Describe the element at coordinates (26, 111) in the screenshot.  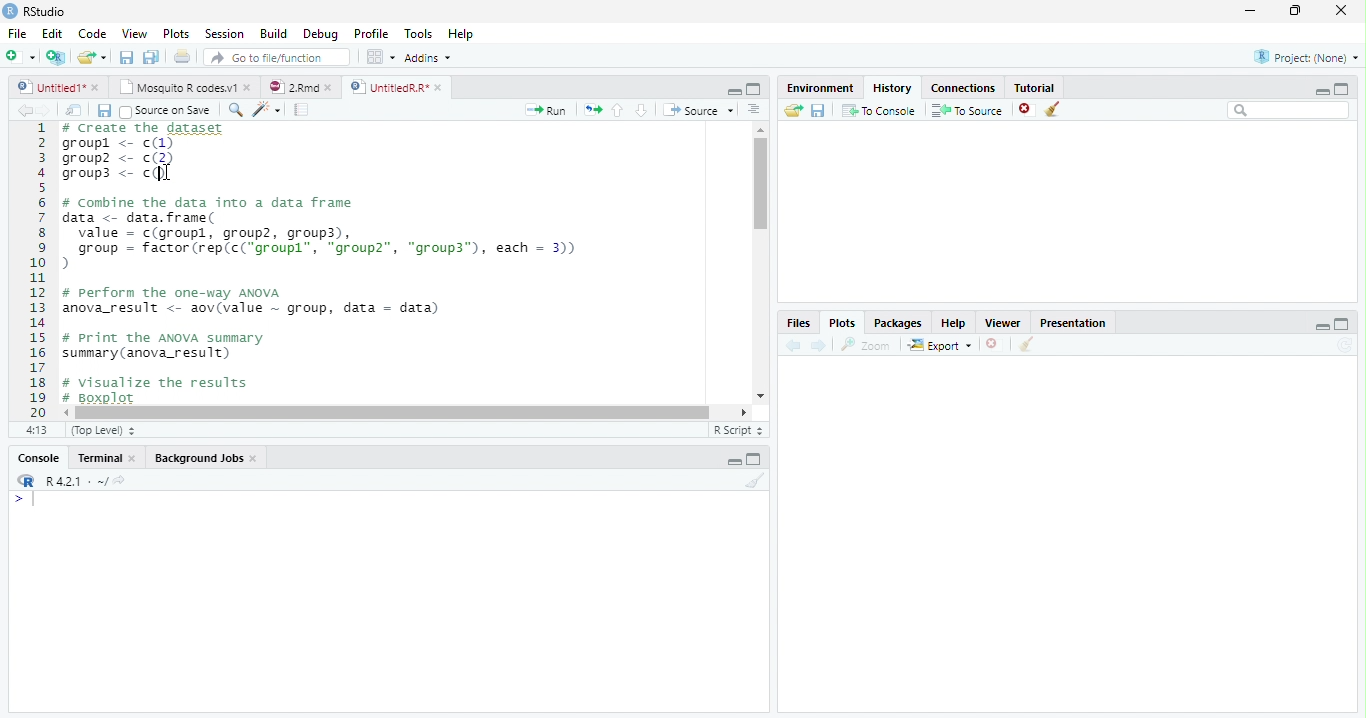
I see `Back ` at that location.